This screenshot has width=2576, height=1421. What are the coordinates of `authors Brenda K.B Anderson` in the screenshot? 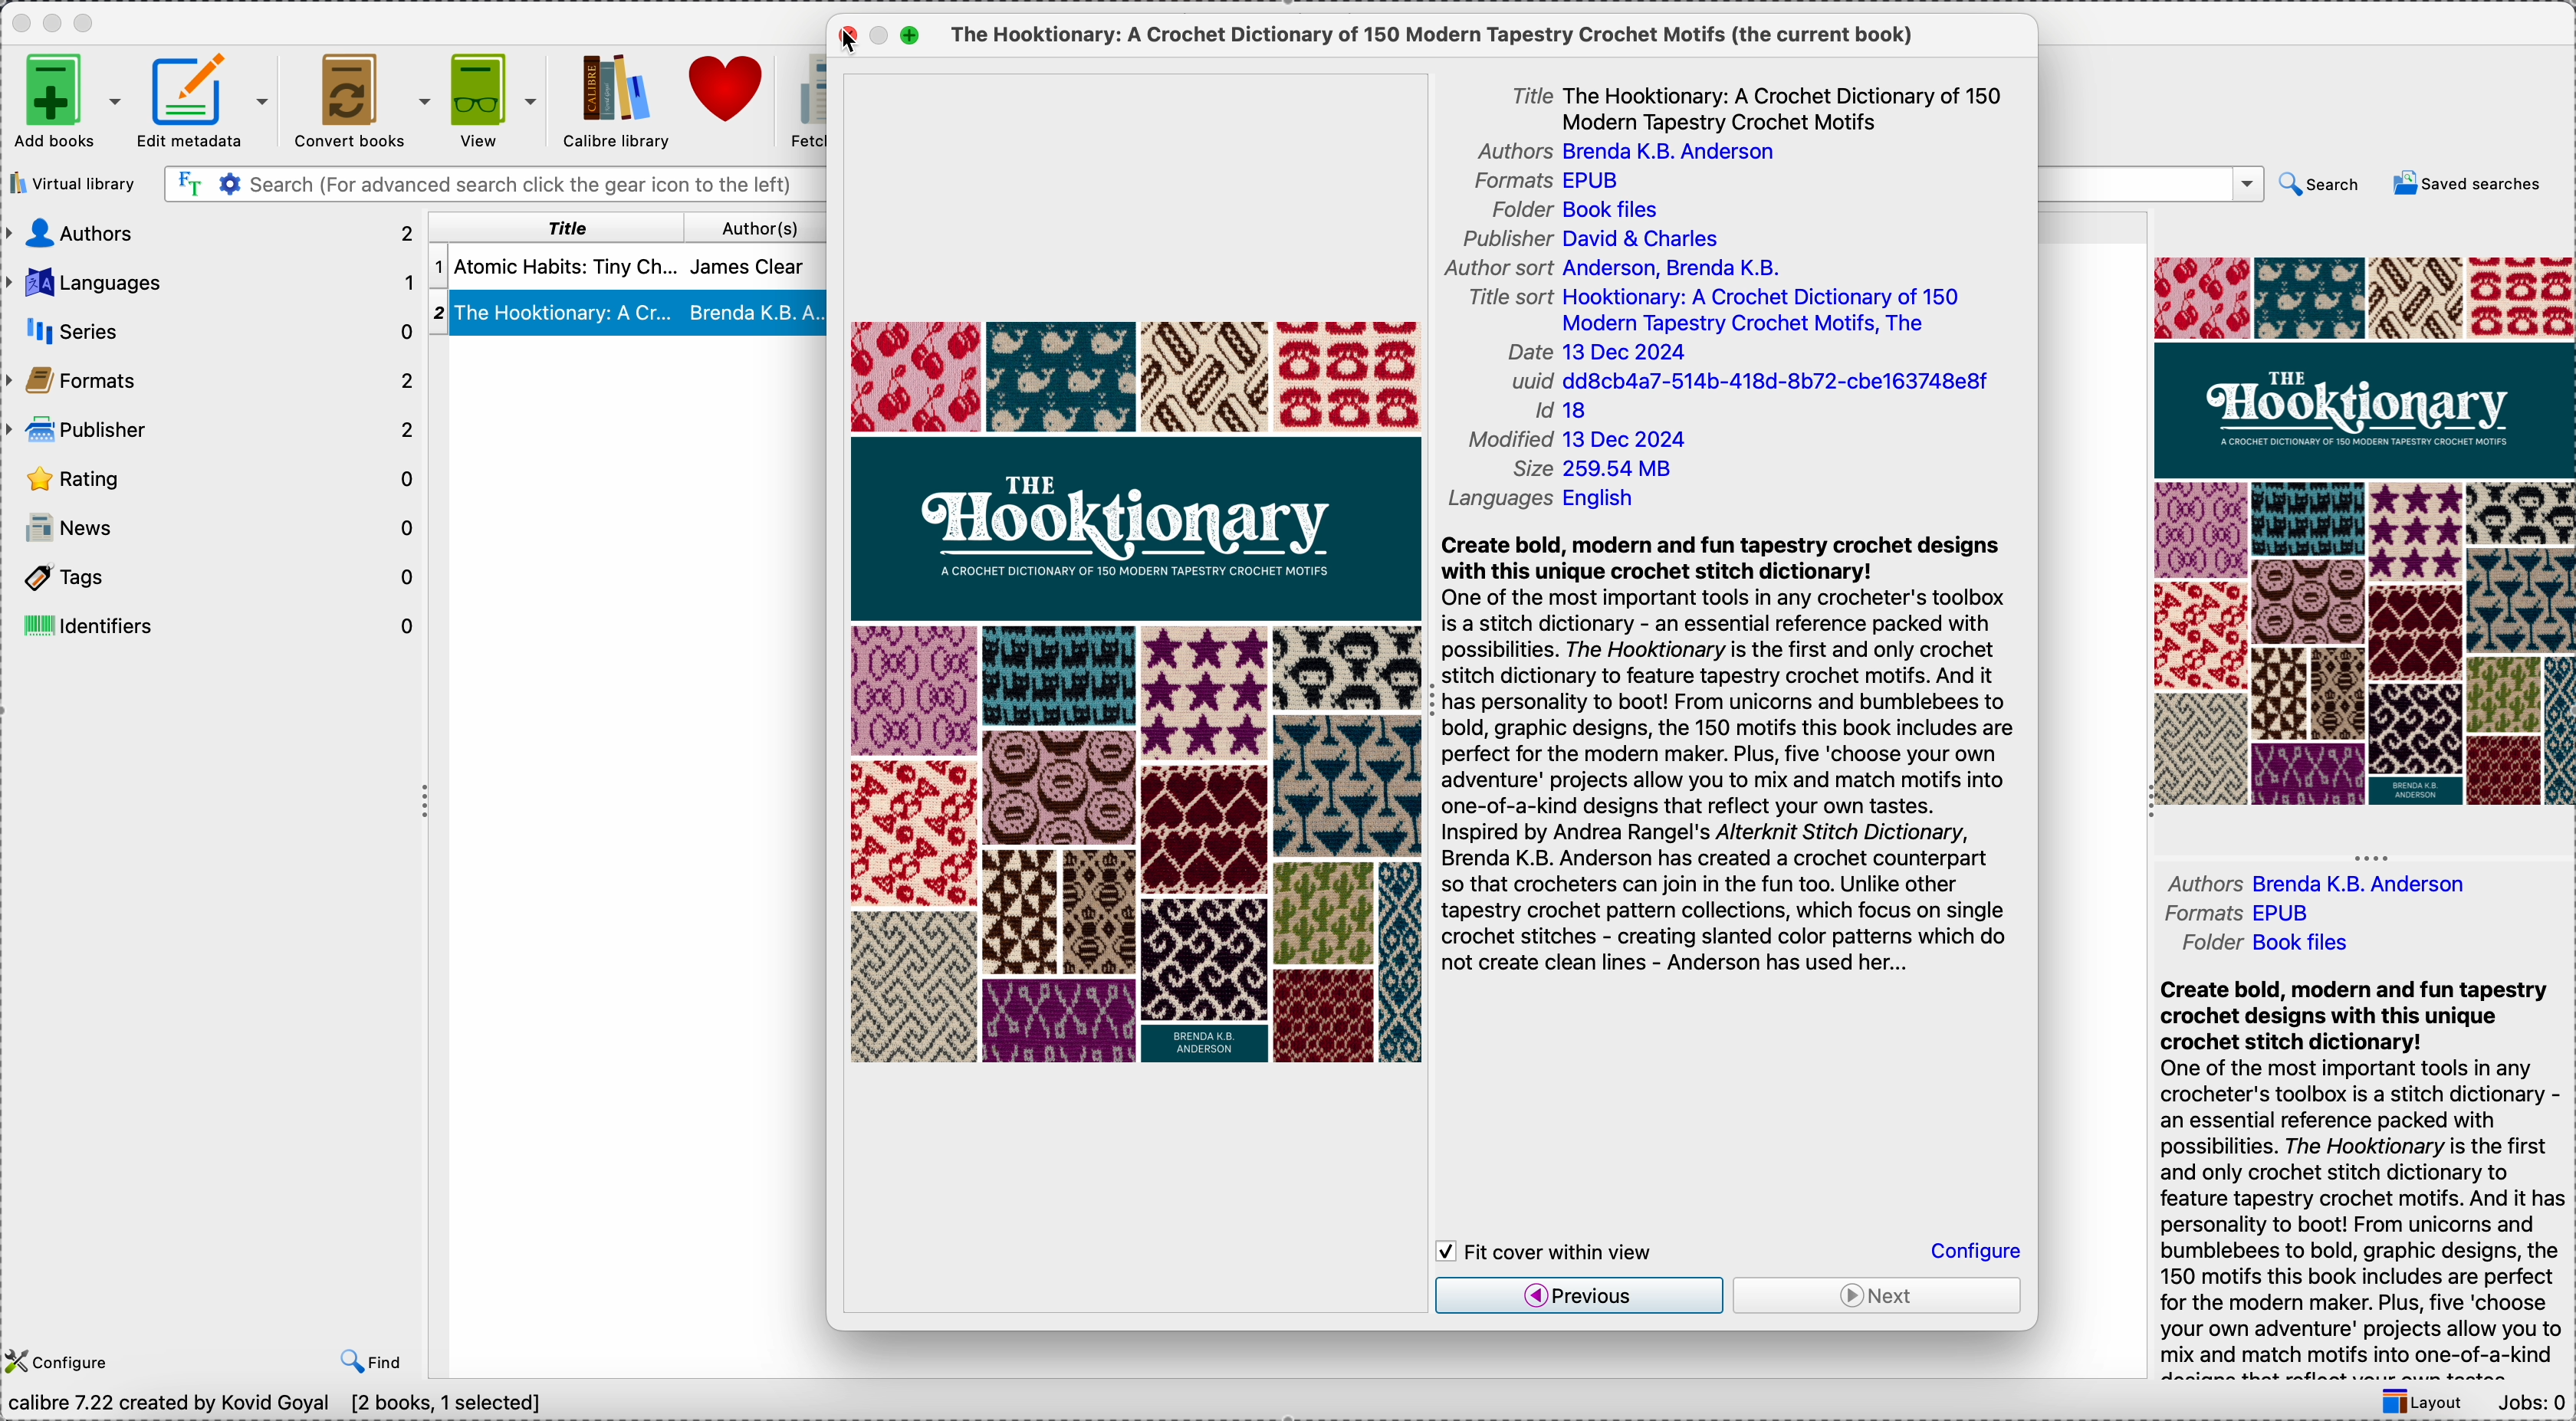 It's located at (2312, 883).